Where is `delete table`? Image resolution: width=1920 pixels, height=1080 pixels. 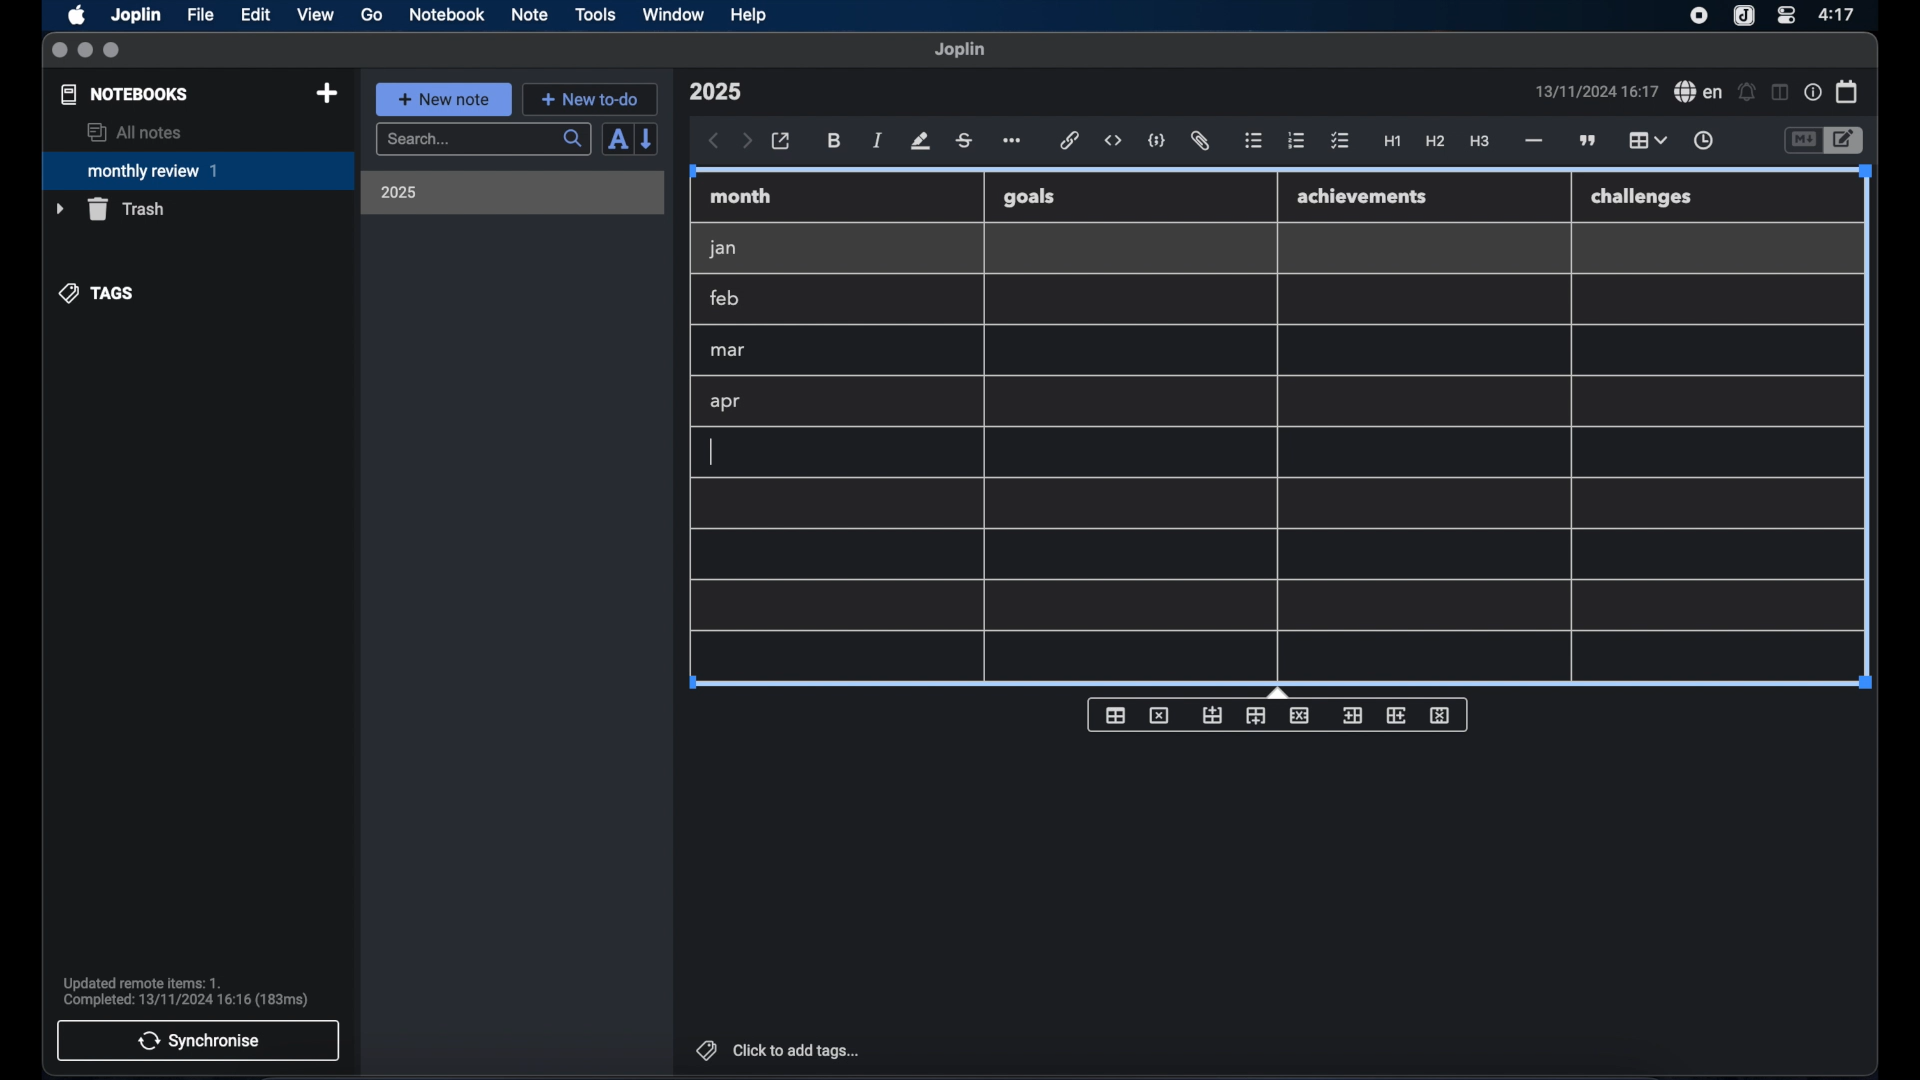
delete table is located at coordinates (1159, 716).